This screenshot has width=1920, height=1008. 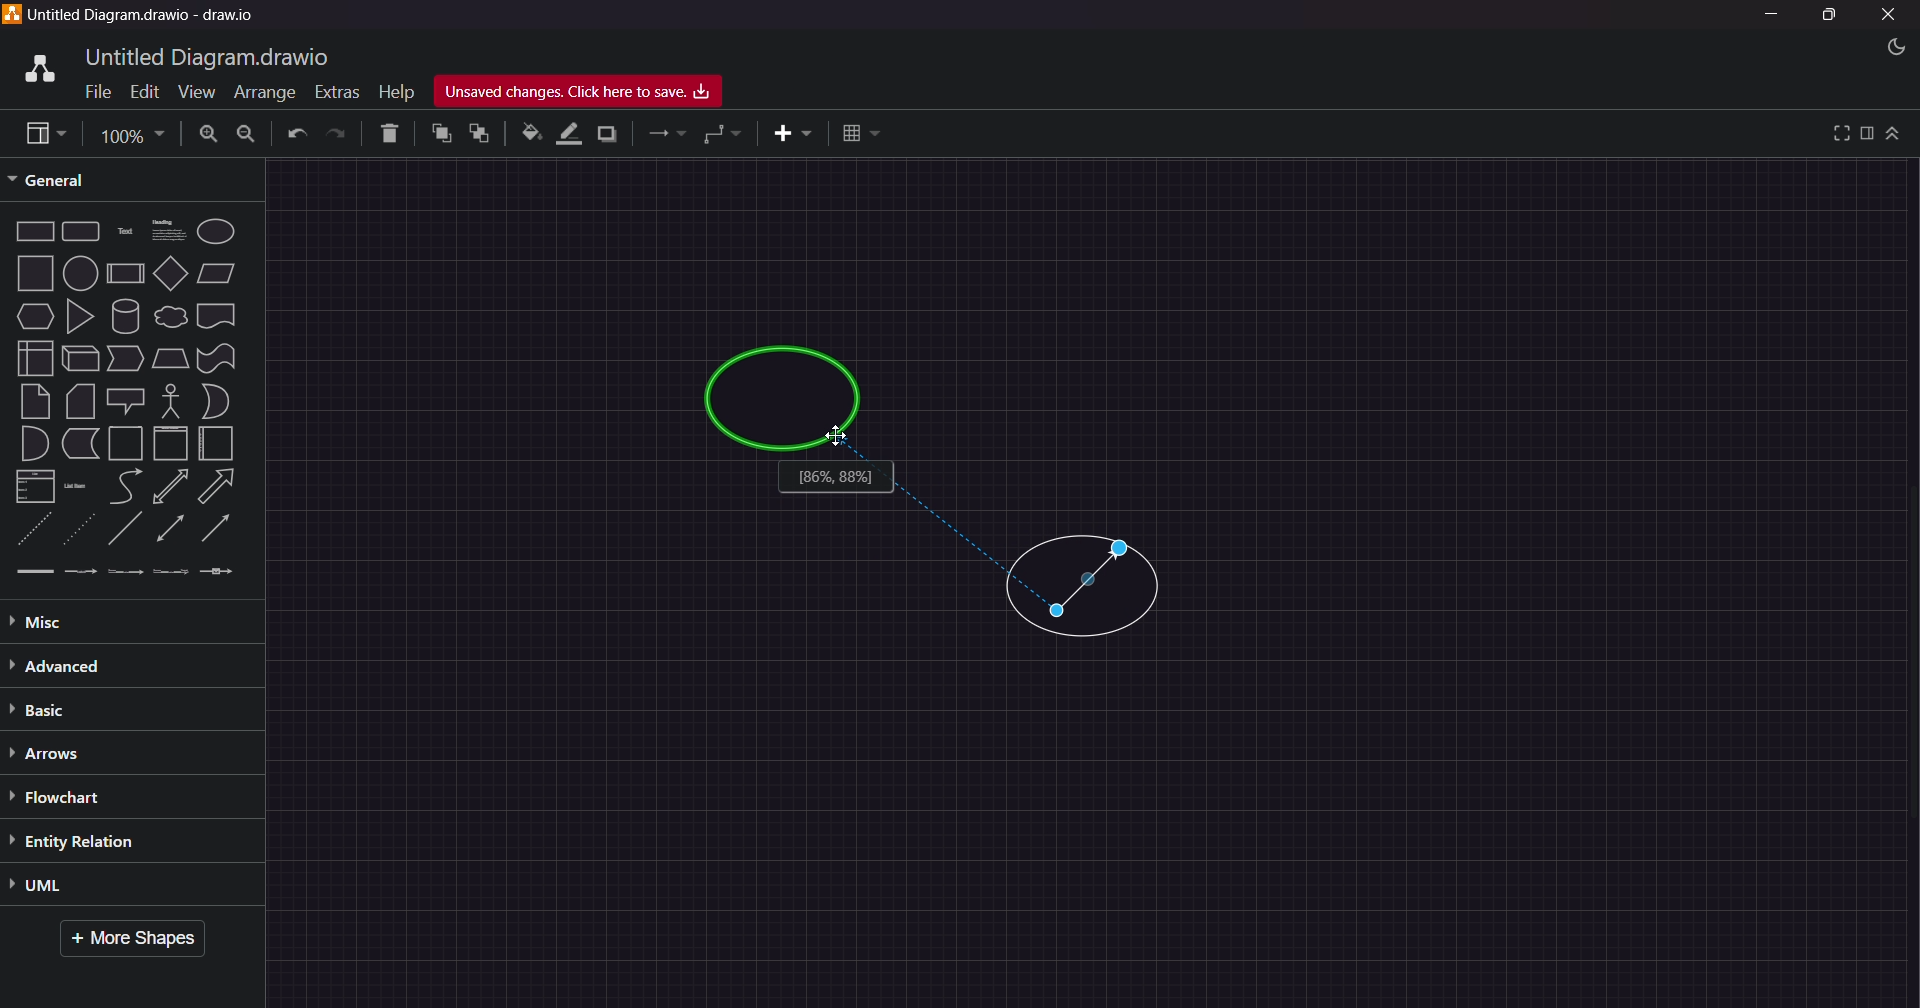 What do you see at coordinates (127, 400) in the screenshot?
I see `Shapes` at bounding box center [127, 400].